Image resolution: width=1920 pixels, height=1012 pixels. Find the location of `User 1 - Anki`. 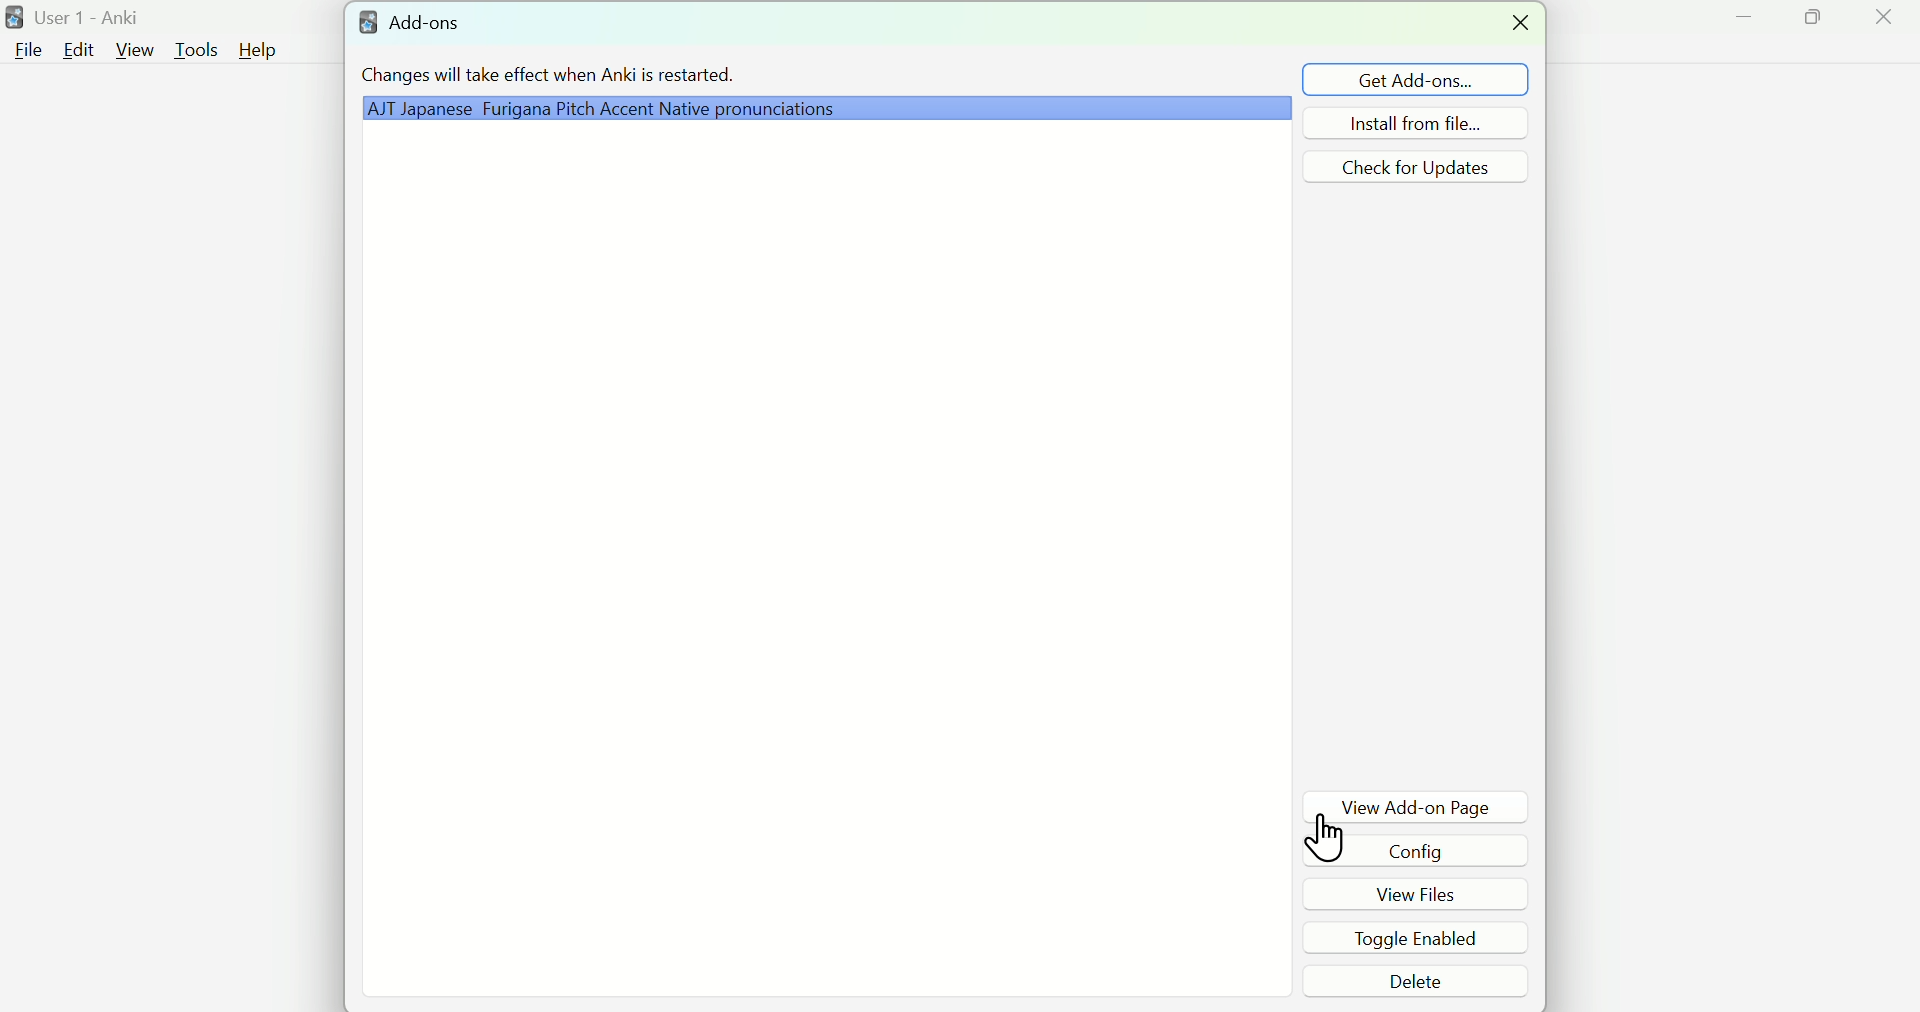

User 1 - Anki is located at coordinates (76, 15).